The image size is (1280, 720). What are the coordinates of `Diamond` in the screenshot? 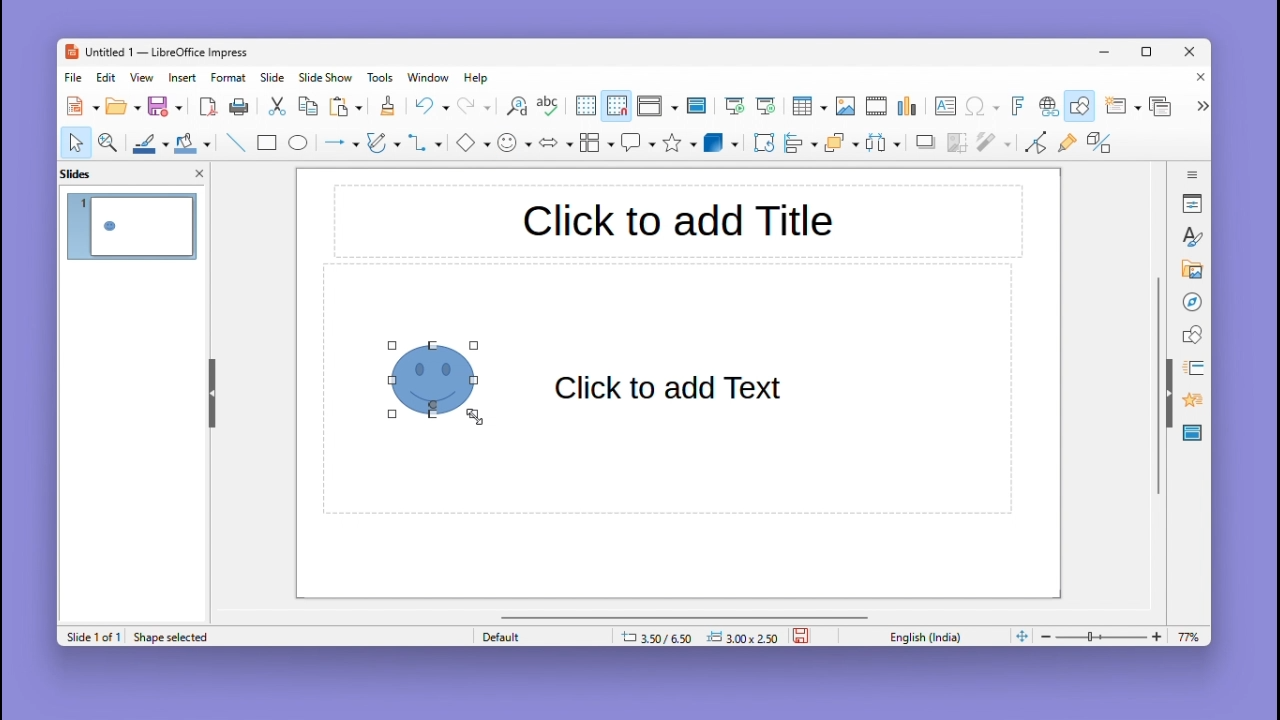 It's located at (472, 143).